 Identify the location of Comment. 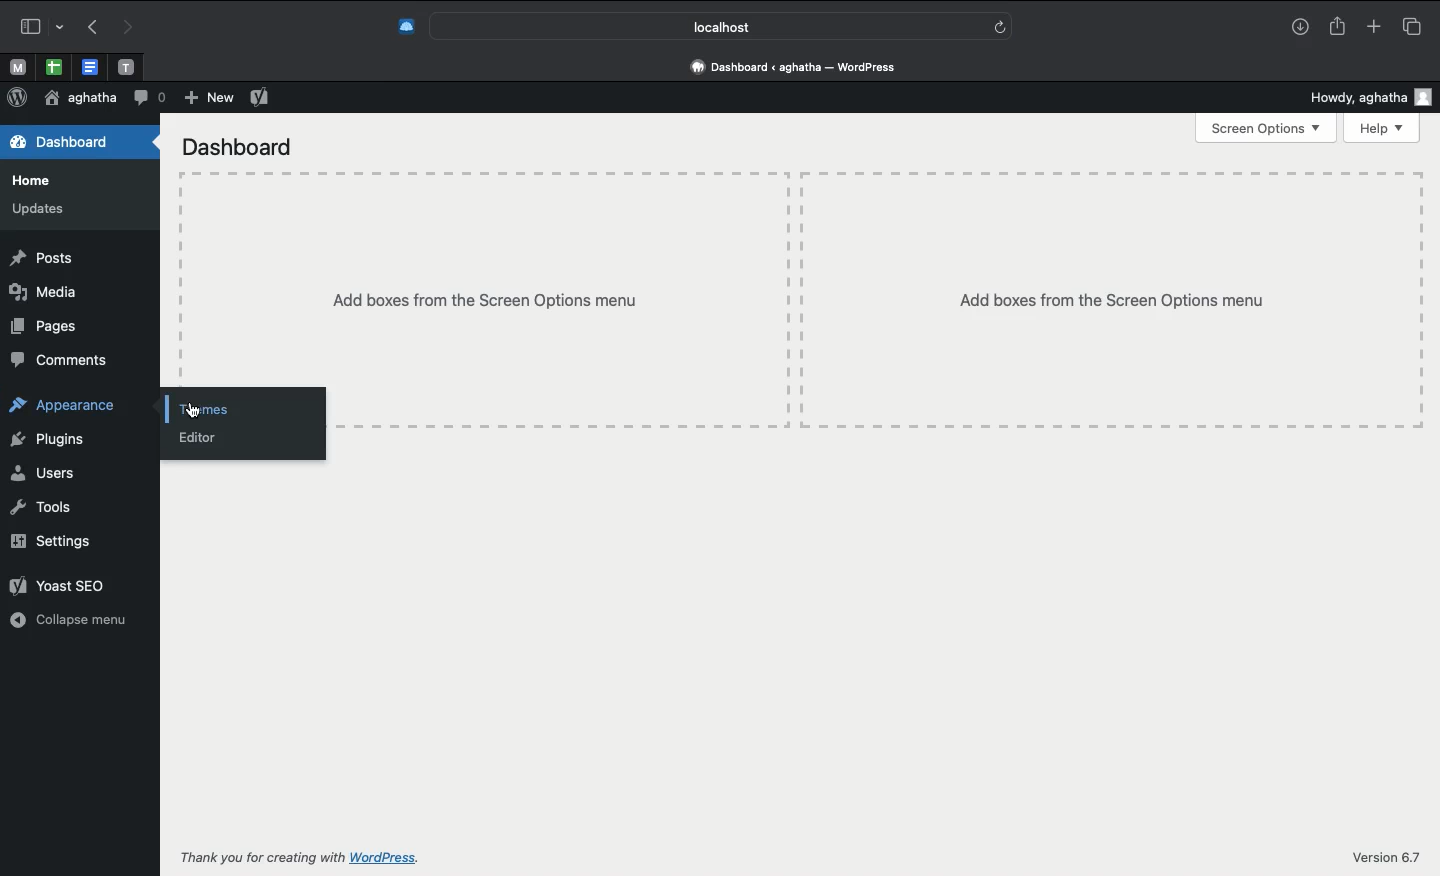
(145, 98).